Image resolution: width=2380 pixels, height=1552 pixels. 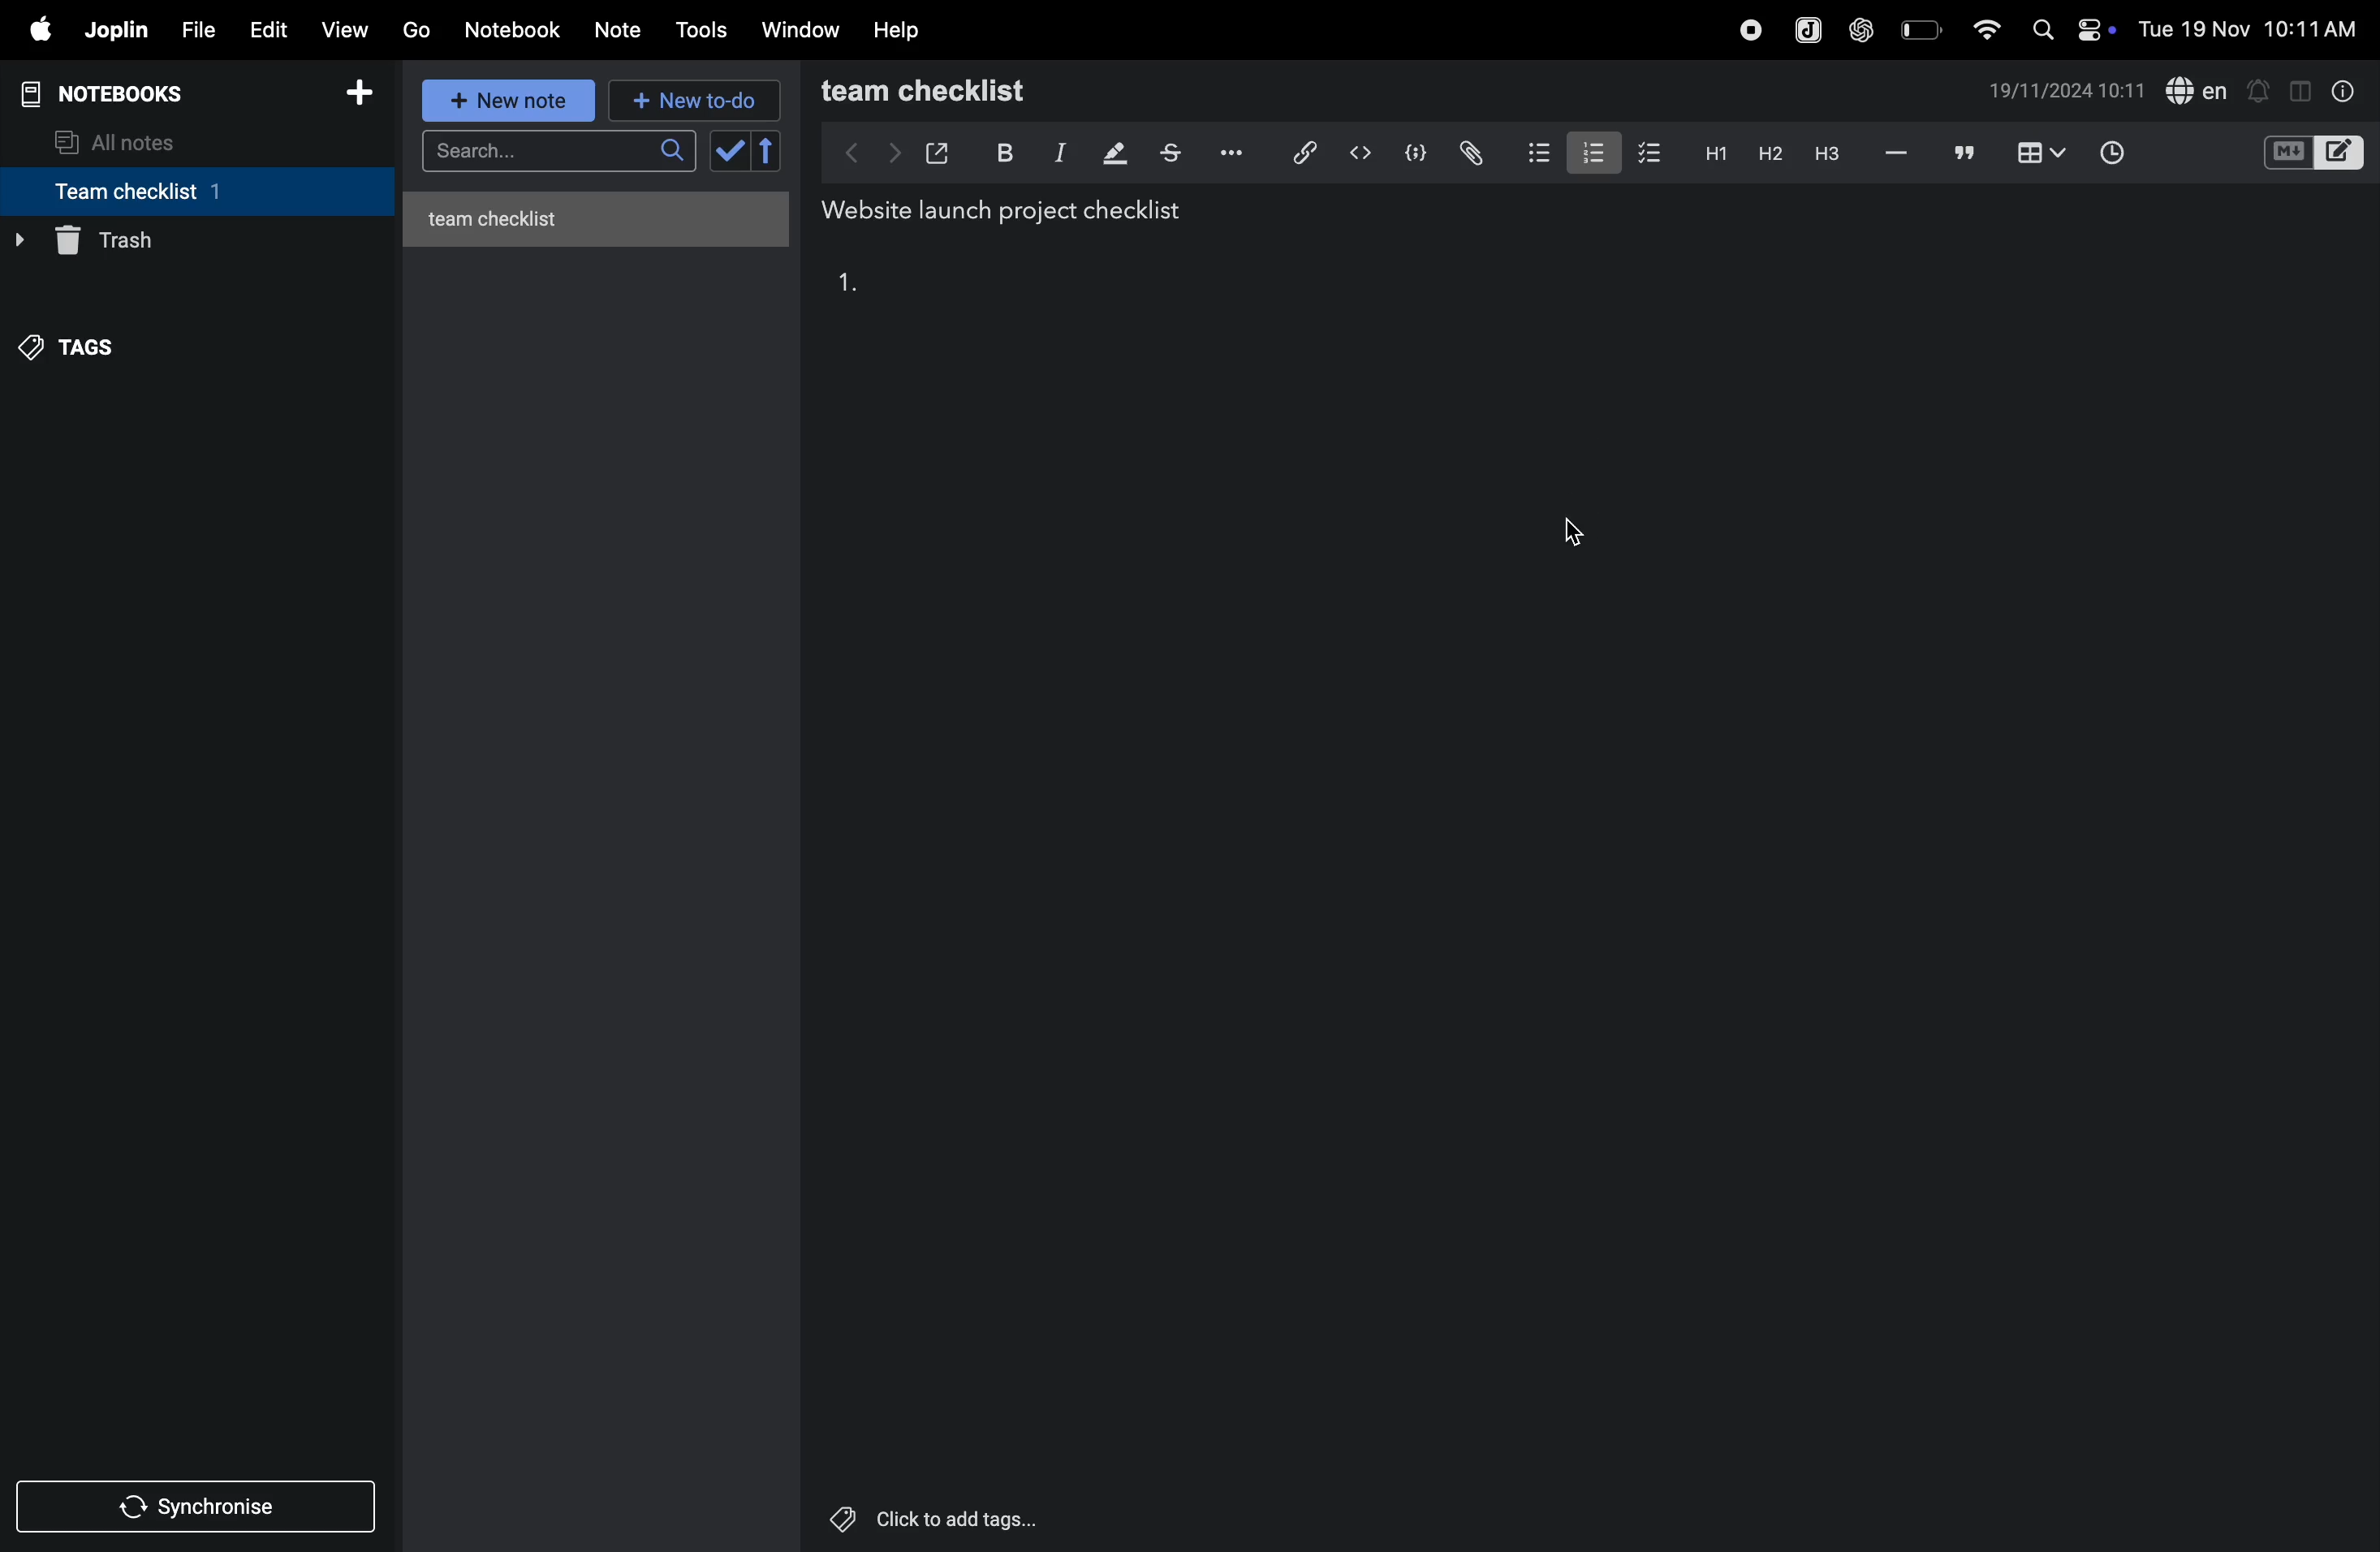 What do you see at coordinates (268, 28) in the screenshot?
I see `edit` at bounding box center [268, 28].